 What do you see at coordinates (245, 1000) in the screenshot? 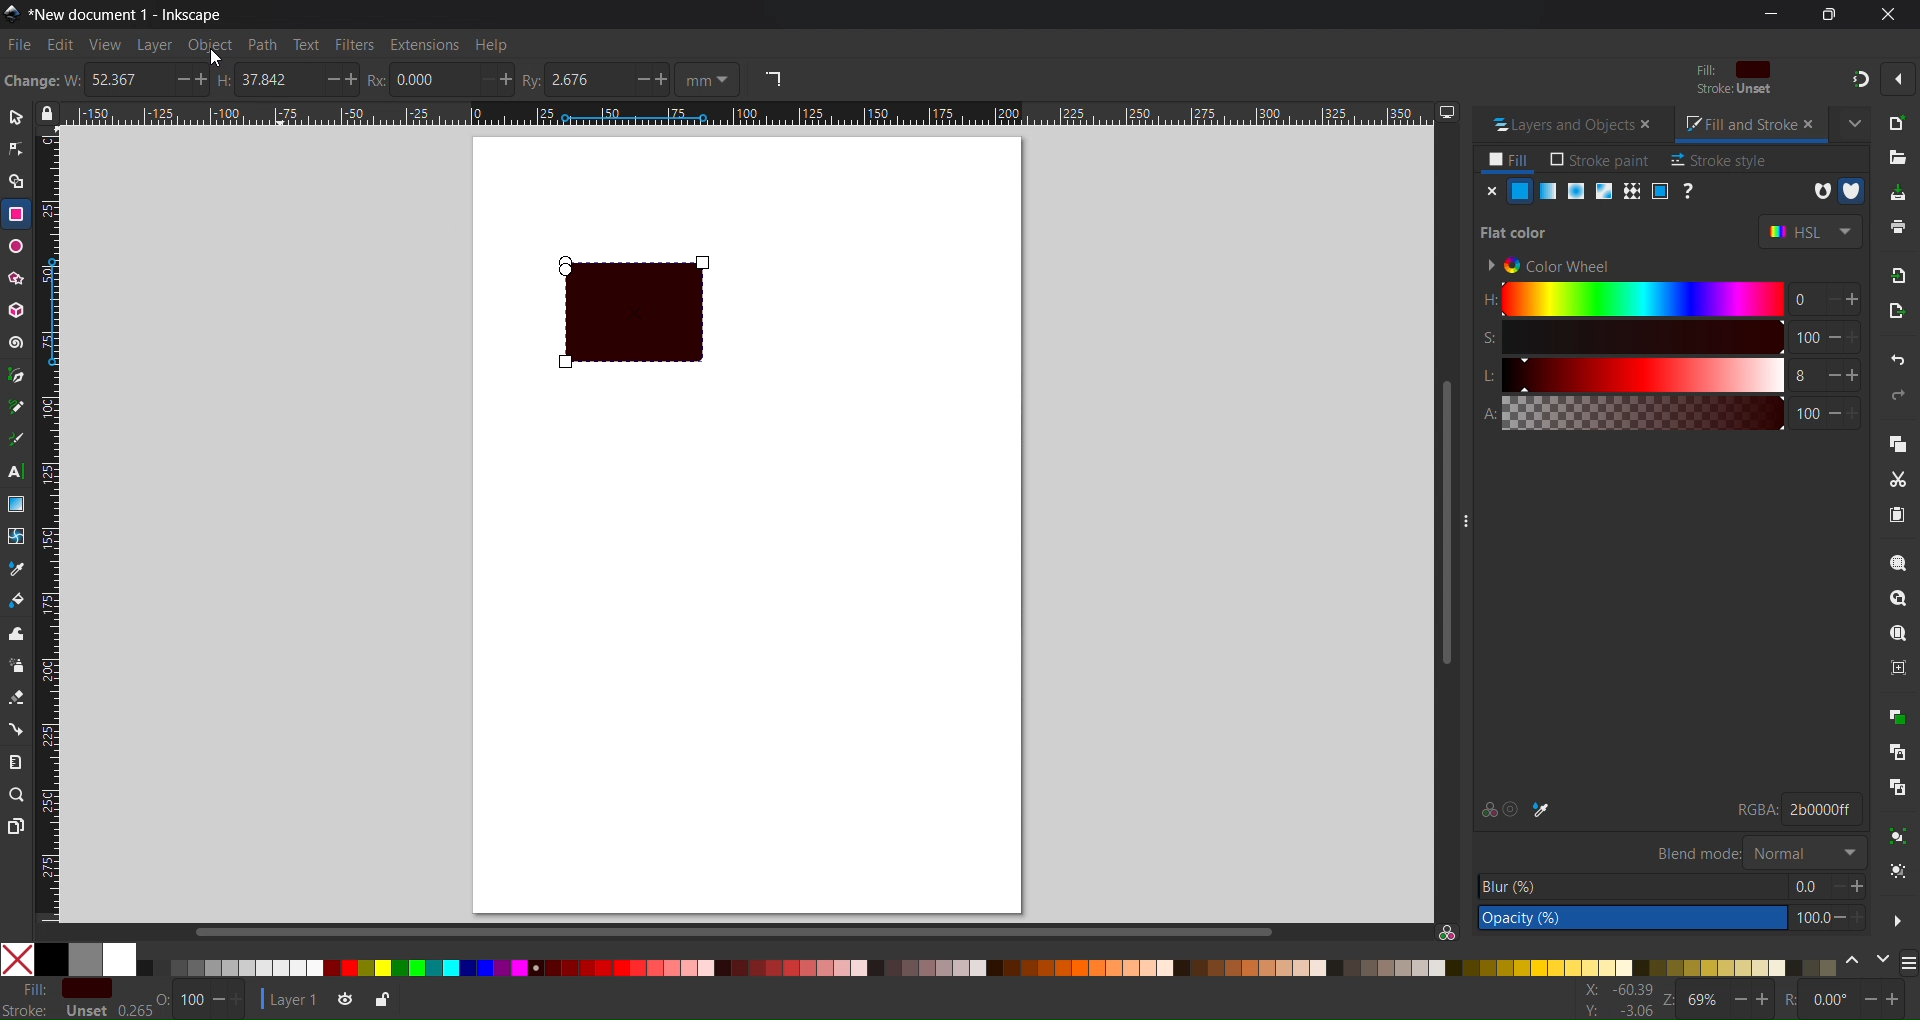
I see `Maximize opacity` at bounding box center [245, 1000].